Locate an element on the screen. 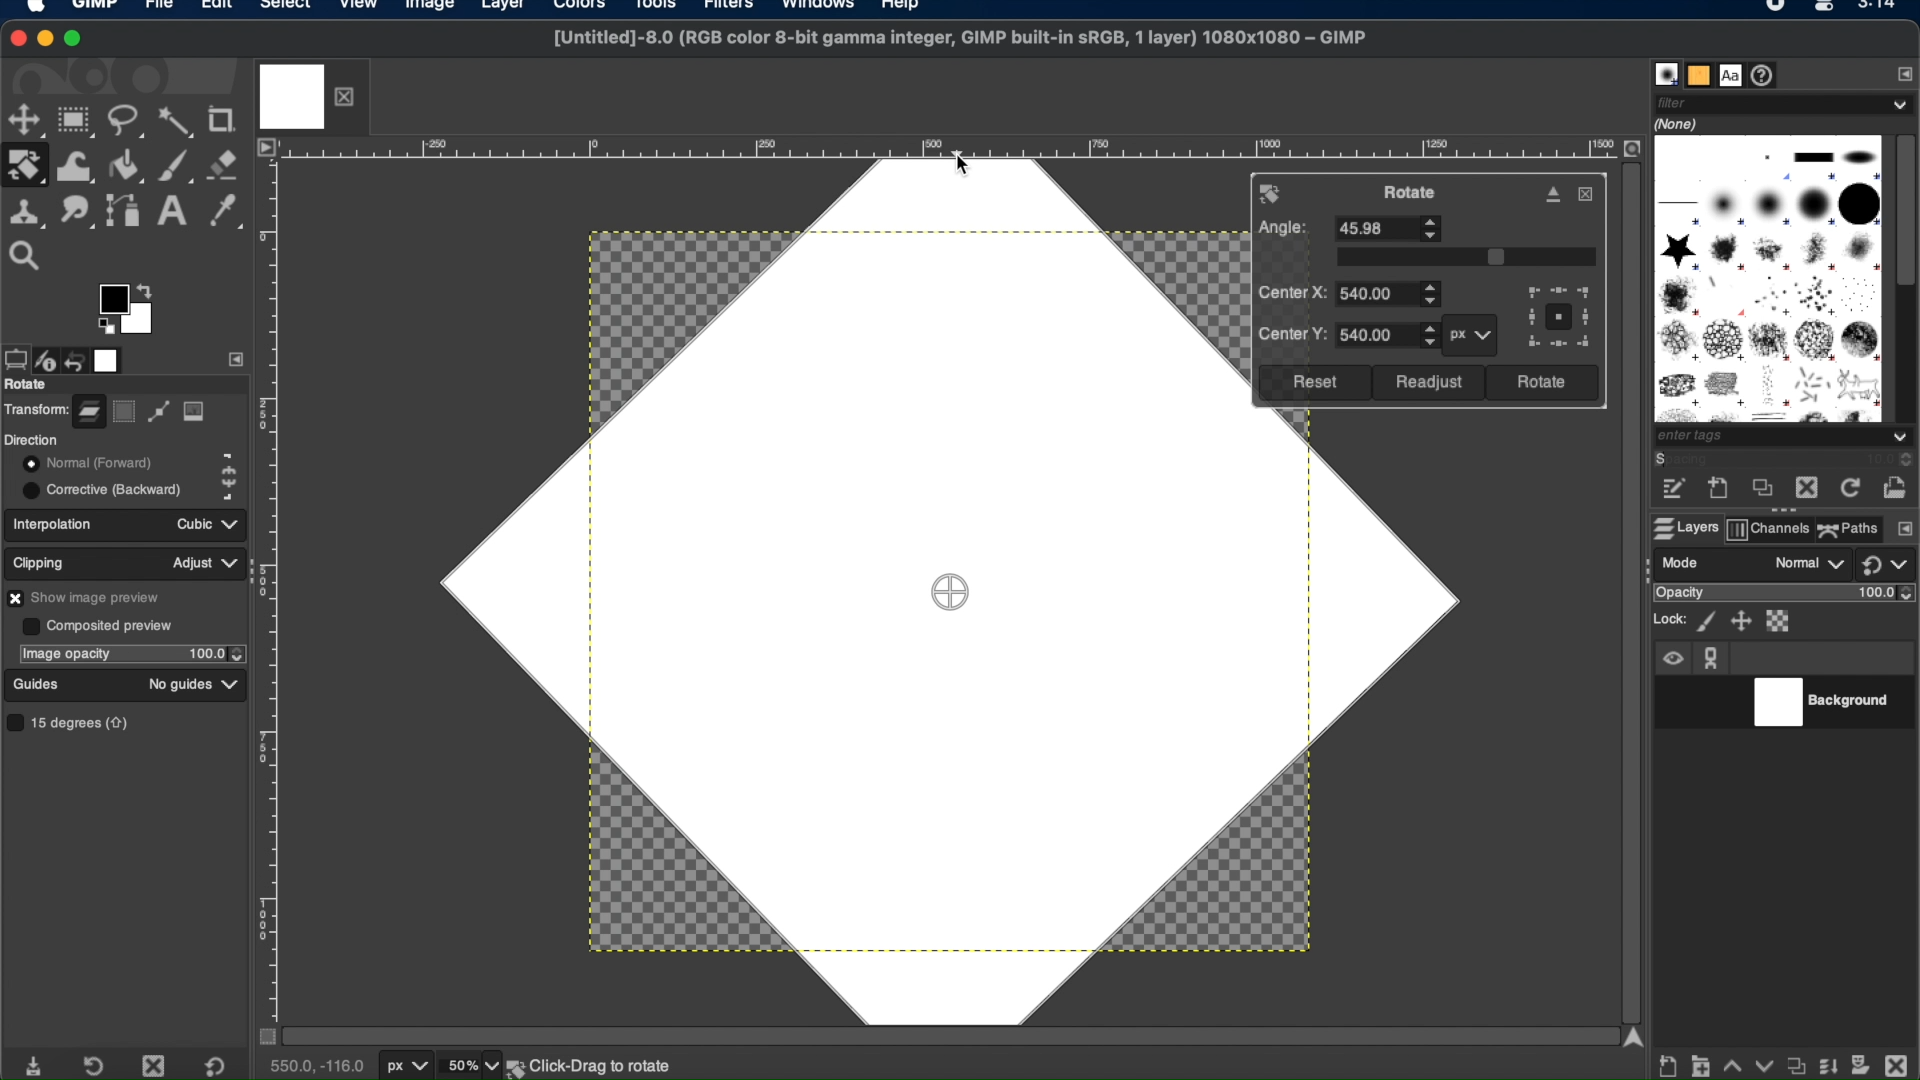 This screenshot has width=1920, height=1080. direction is located at coordinates (32, 439).